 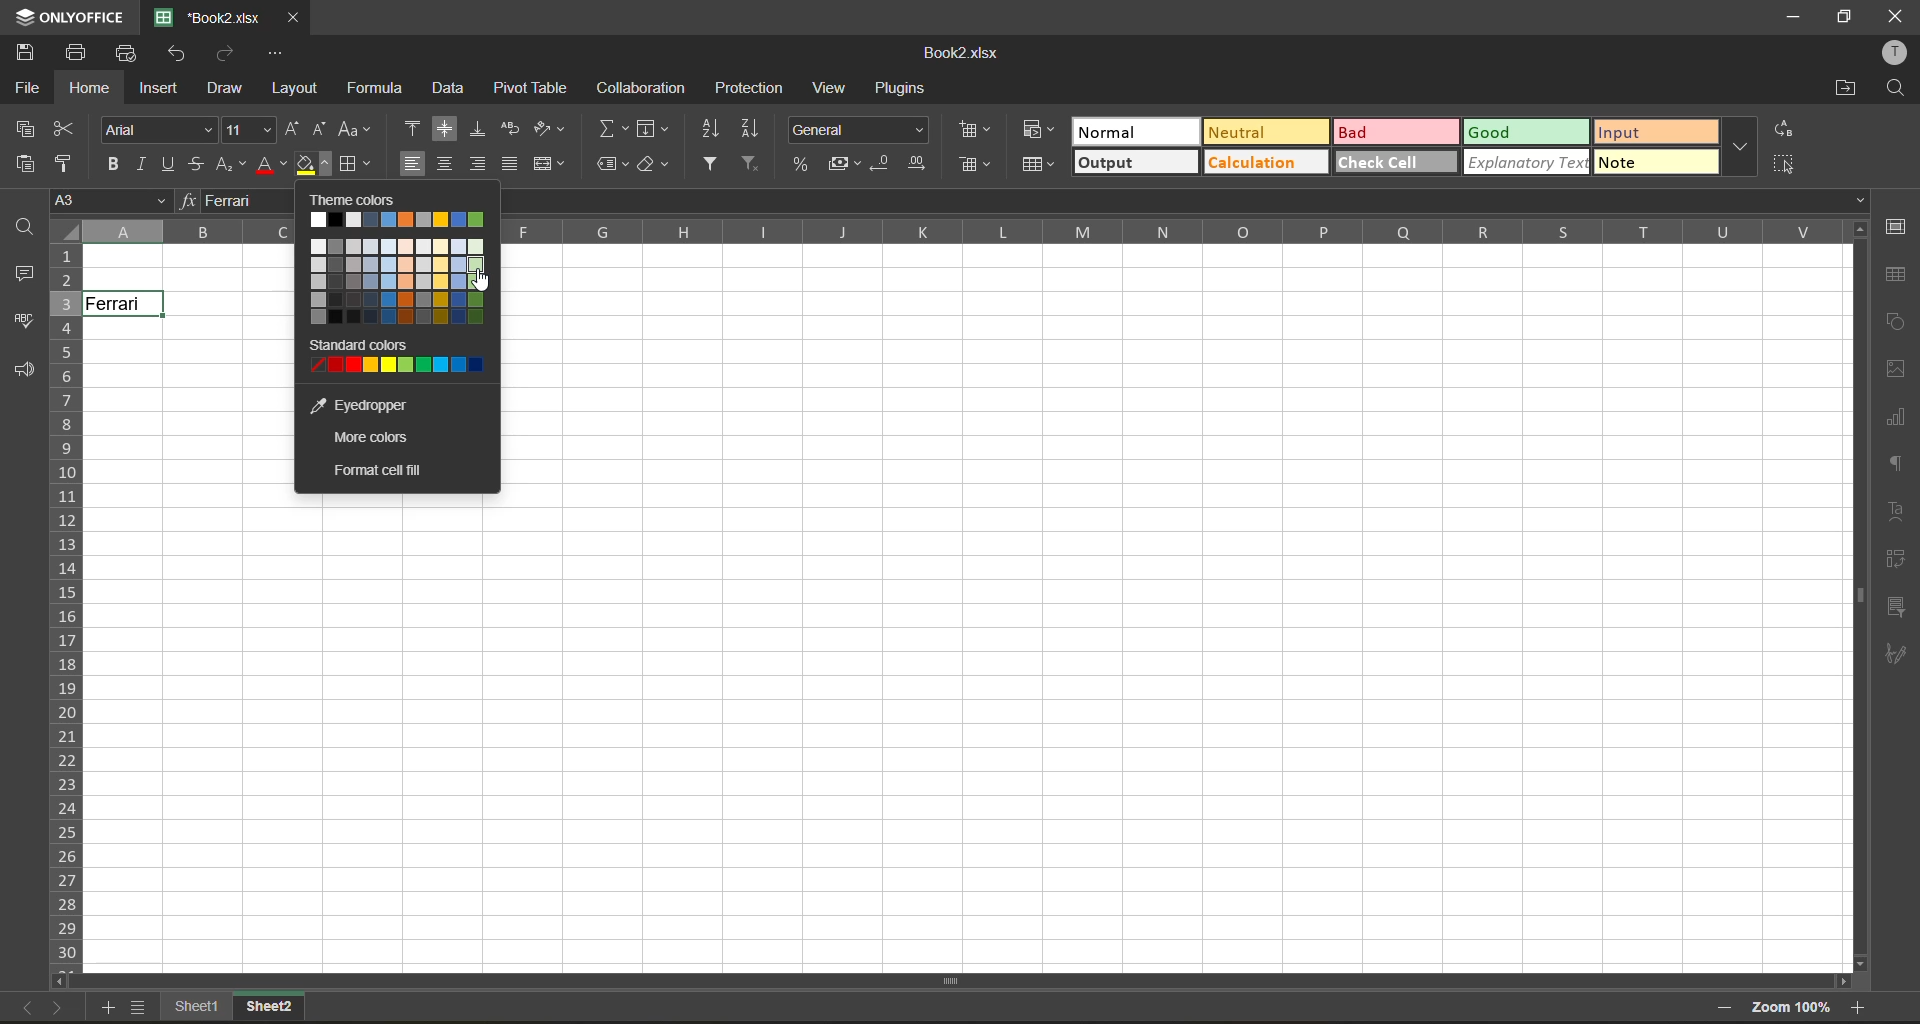 I want to click on named ranges, so click(x=609, y=167).